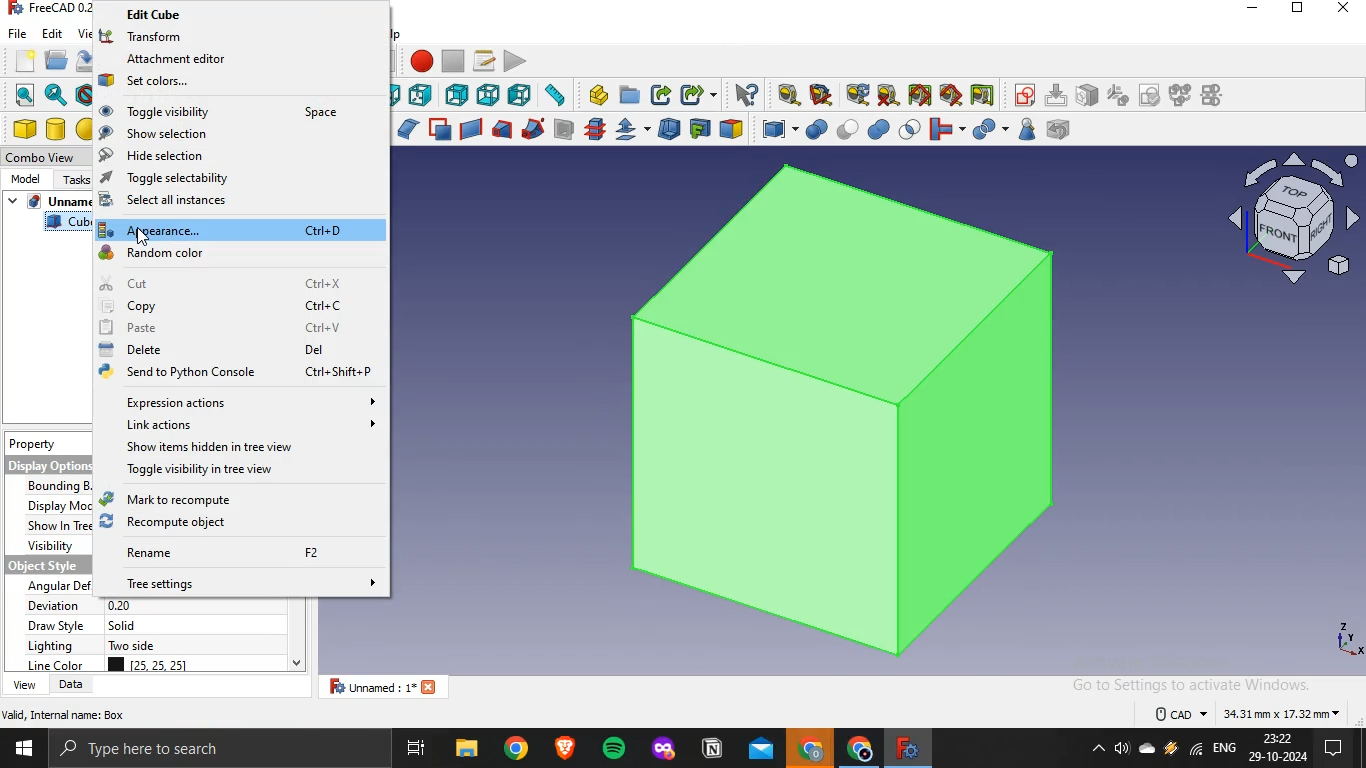  Describe the element at coordinates (888, 95) in the screenshot. I see `clear all` at that location.